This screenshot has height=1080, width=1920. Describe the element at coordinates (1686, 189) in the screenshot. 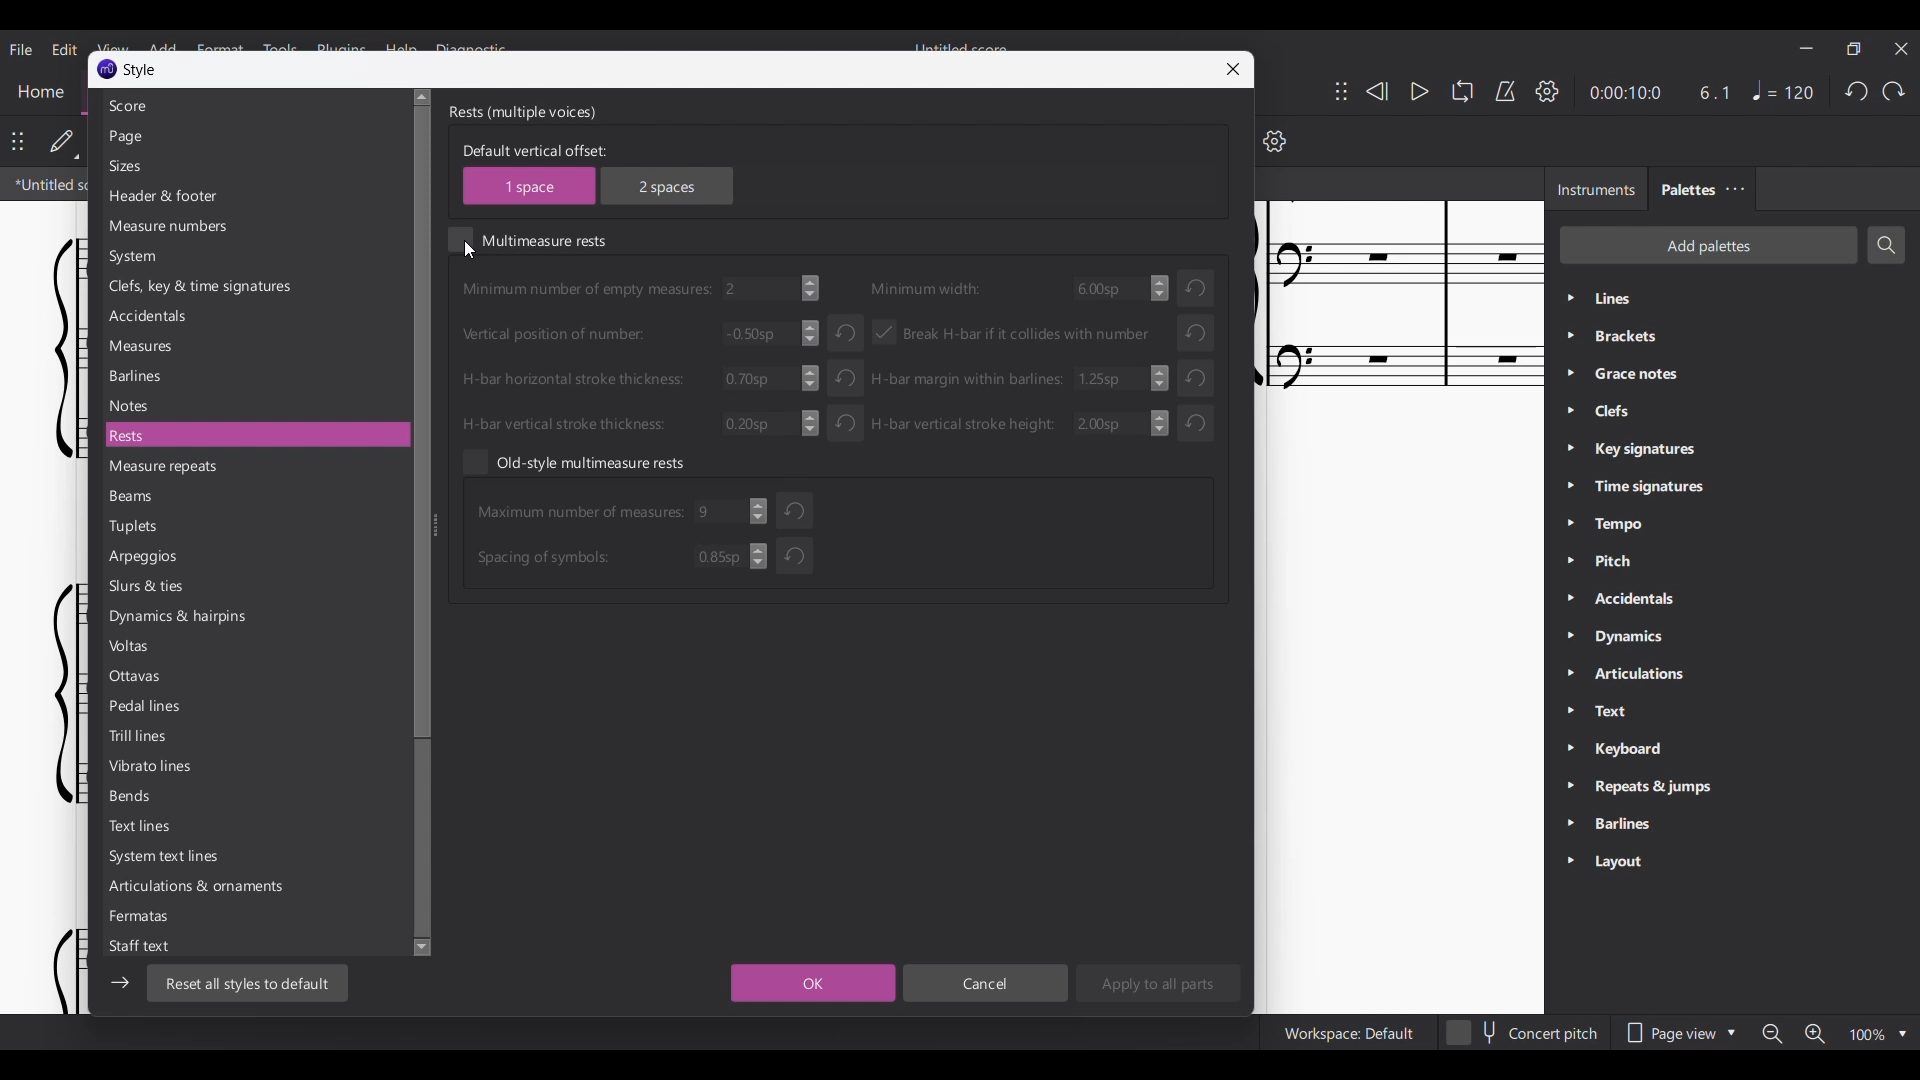

I see `Palettes, current tab` at that location.